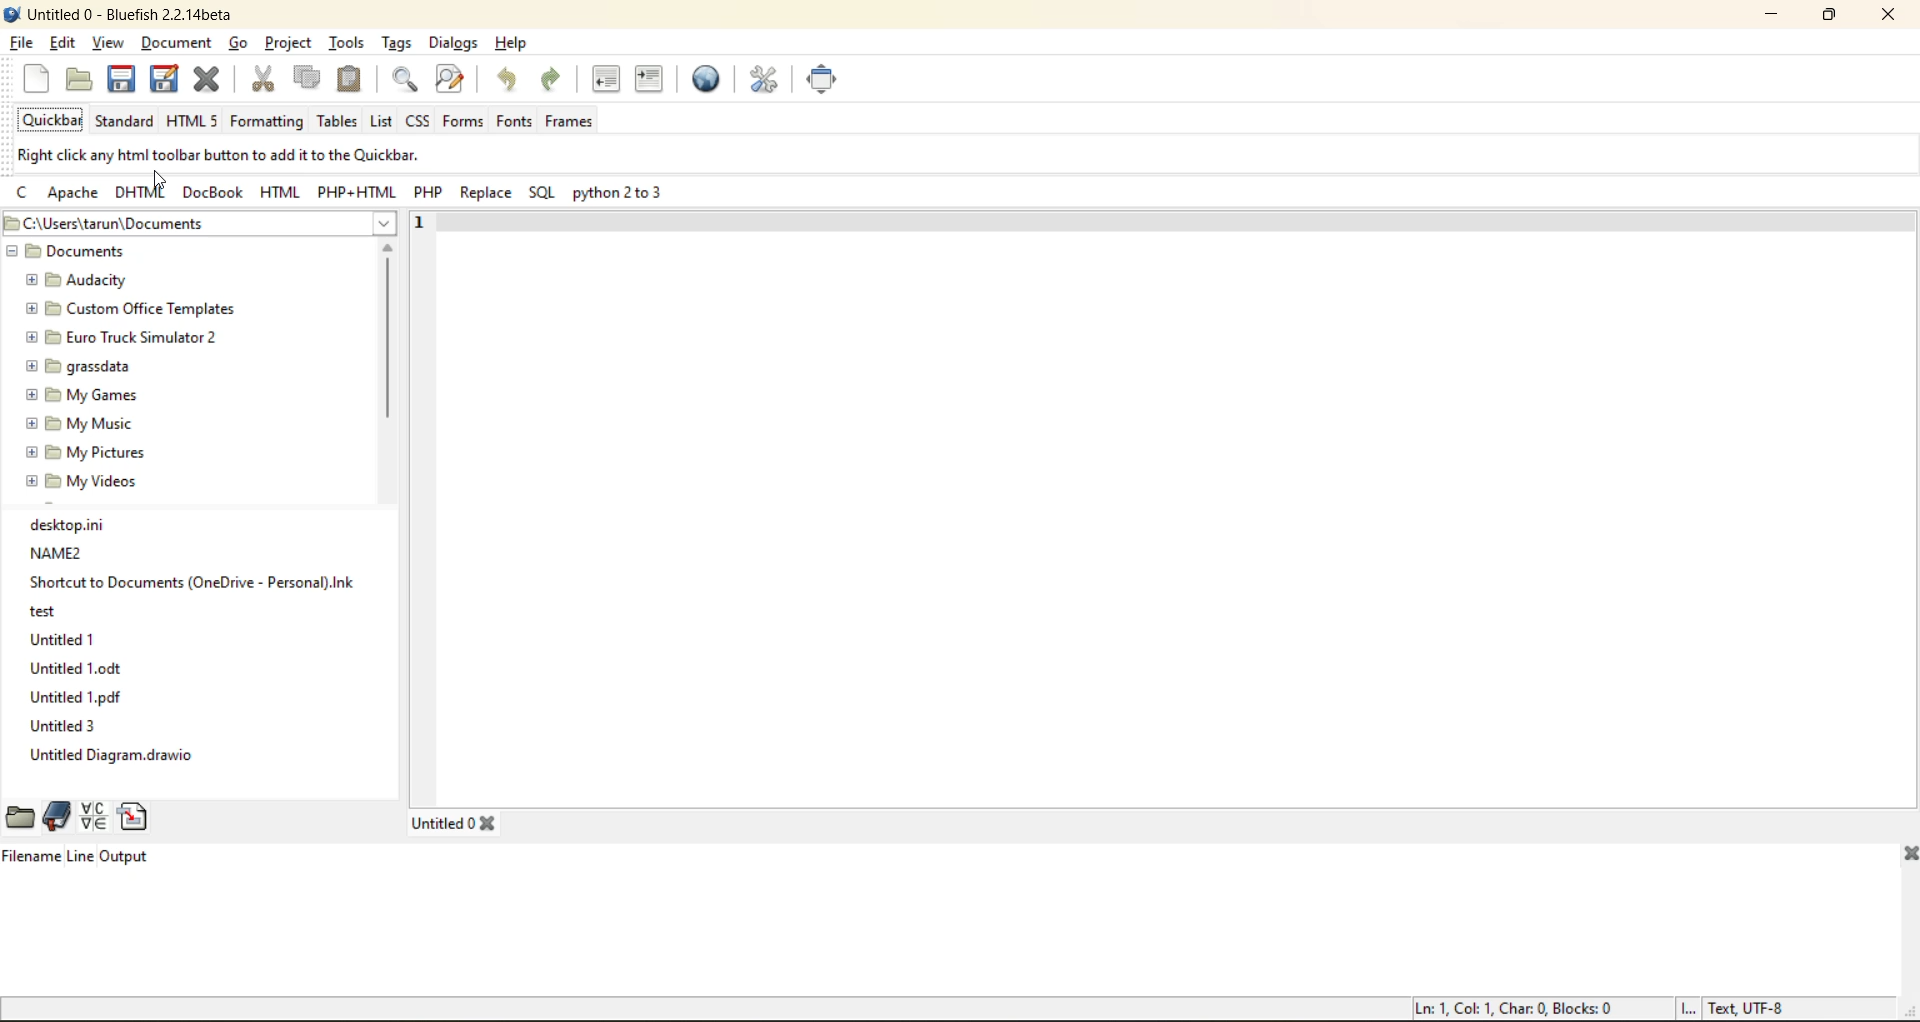 This screenshot has height=1022, width=1920. Describe the element at coordinates (546, 194) in the screenshot. I see `sql` at that location.